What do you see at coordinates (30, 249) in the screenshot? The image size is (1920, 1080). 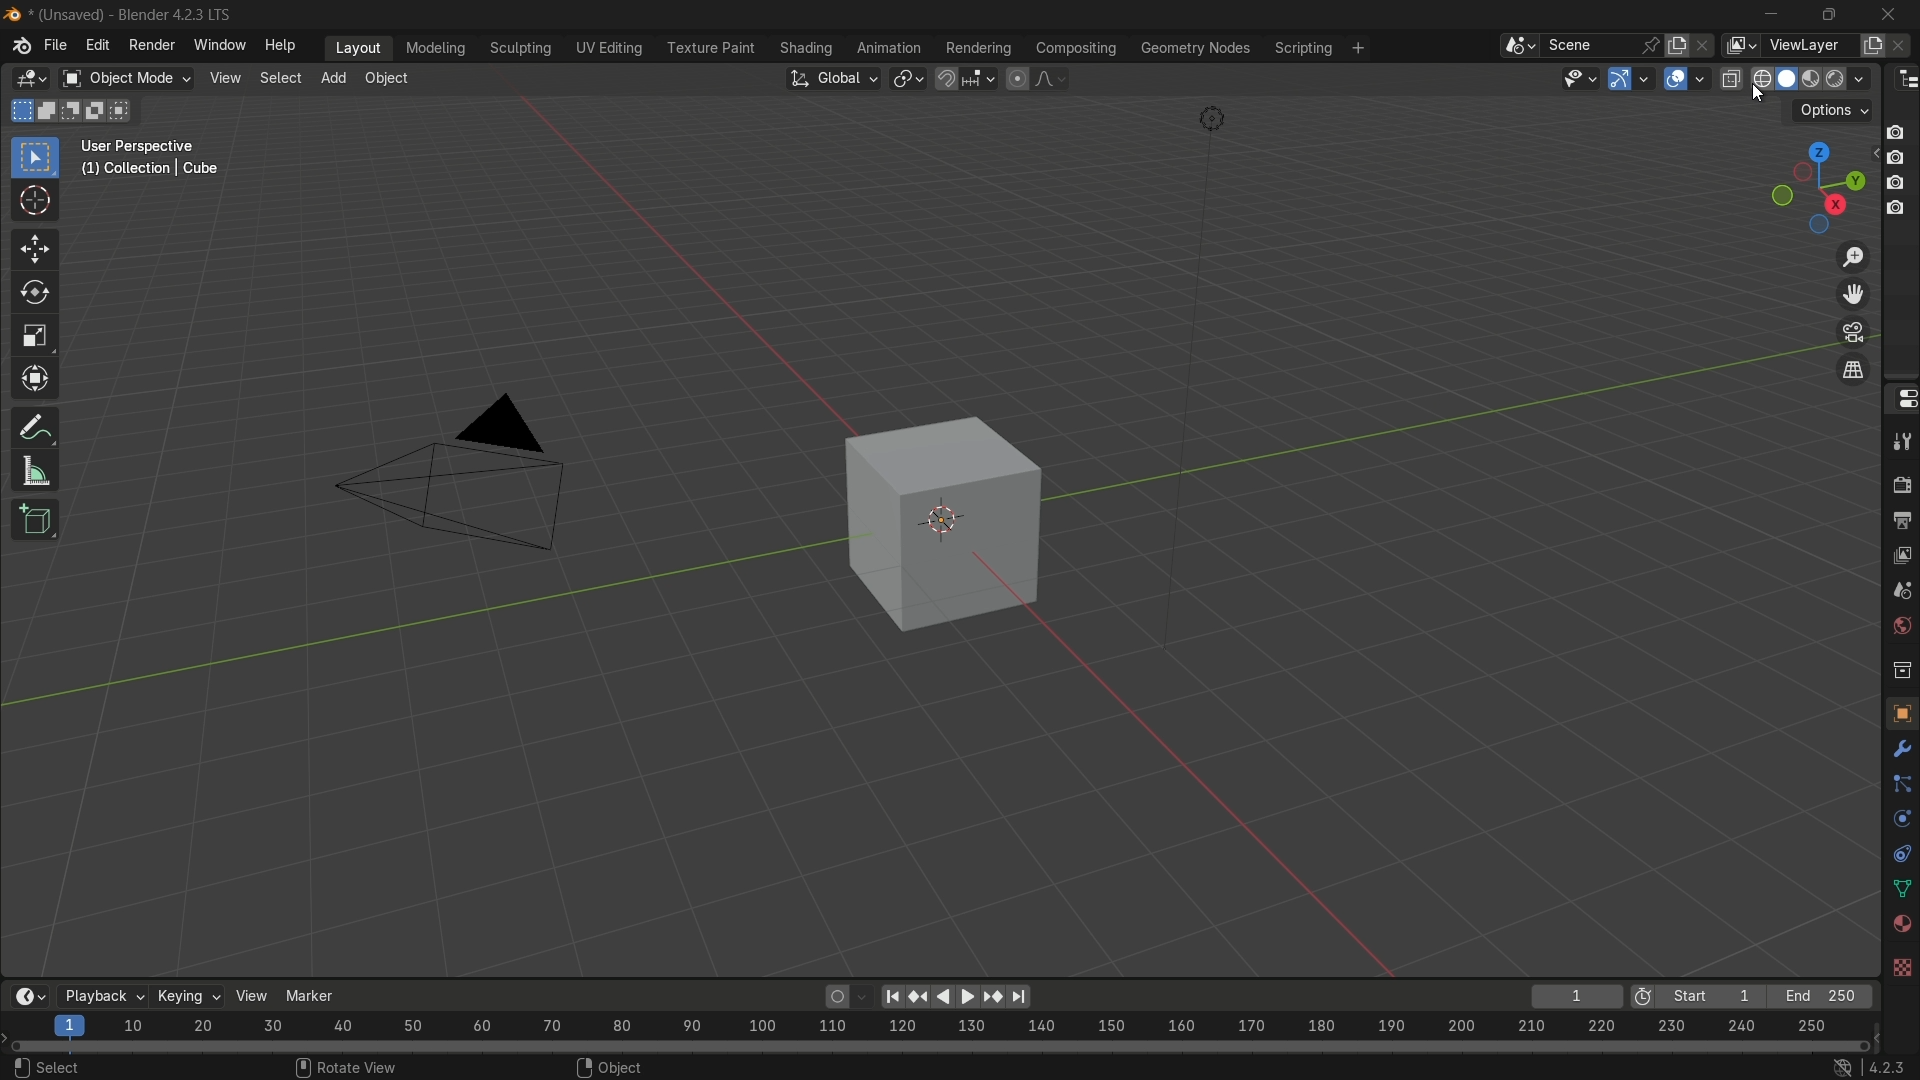 I see `move` at bounding box center [30, 249].